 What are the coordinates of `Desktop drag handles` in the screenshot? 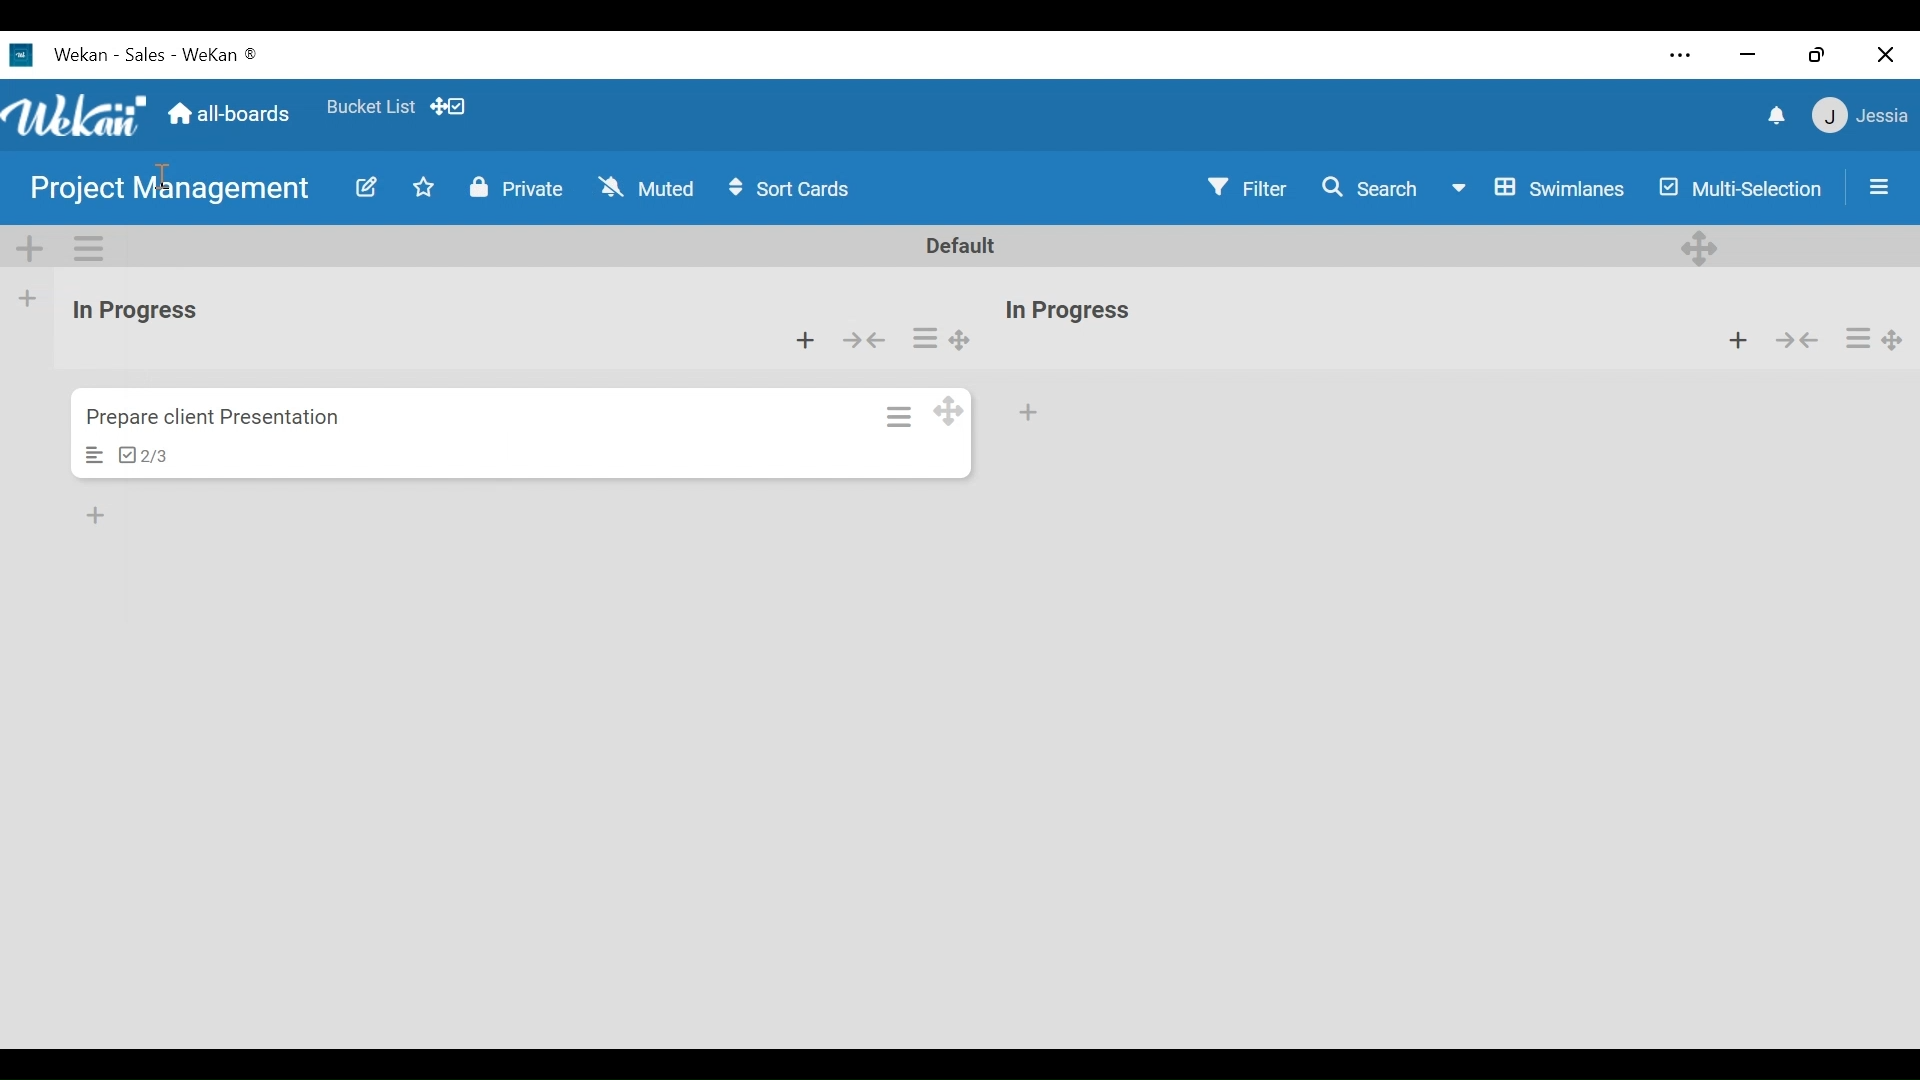 It's located at (1893, 342).